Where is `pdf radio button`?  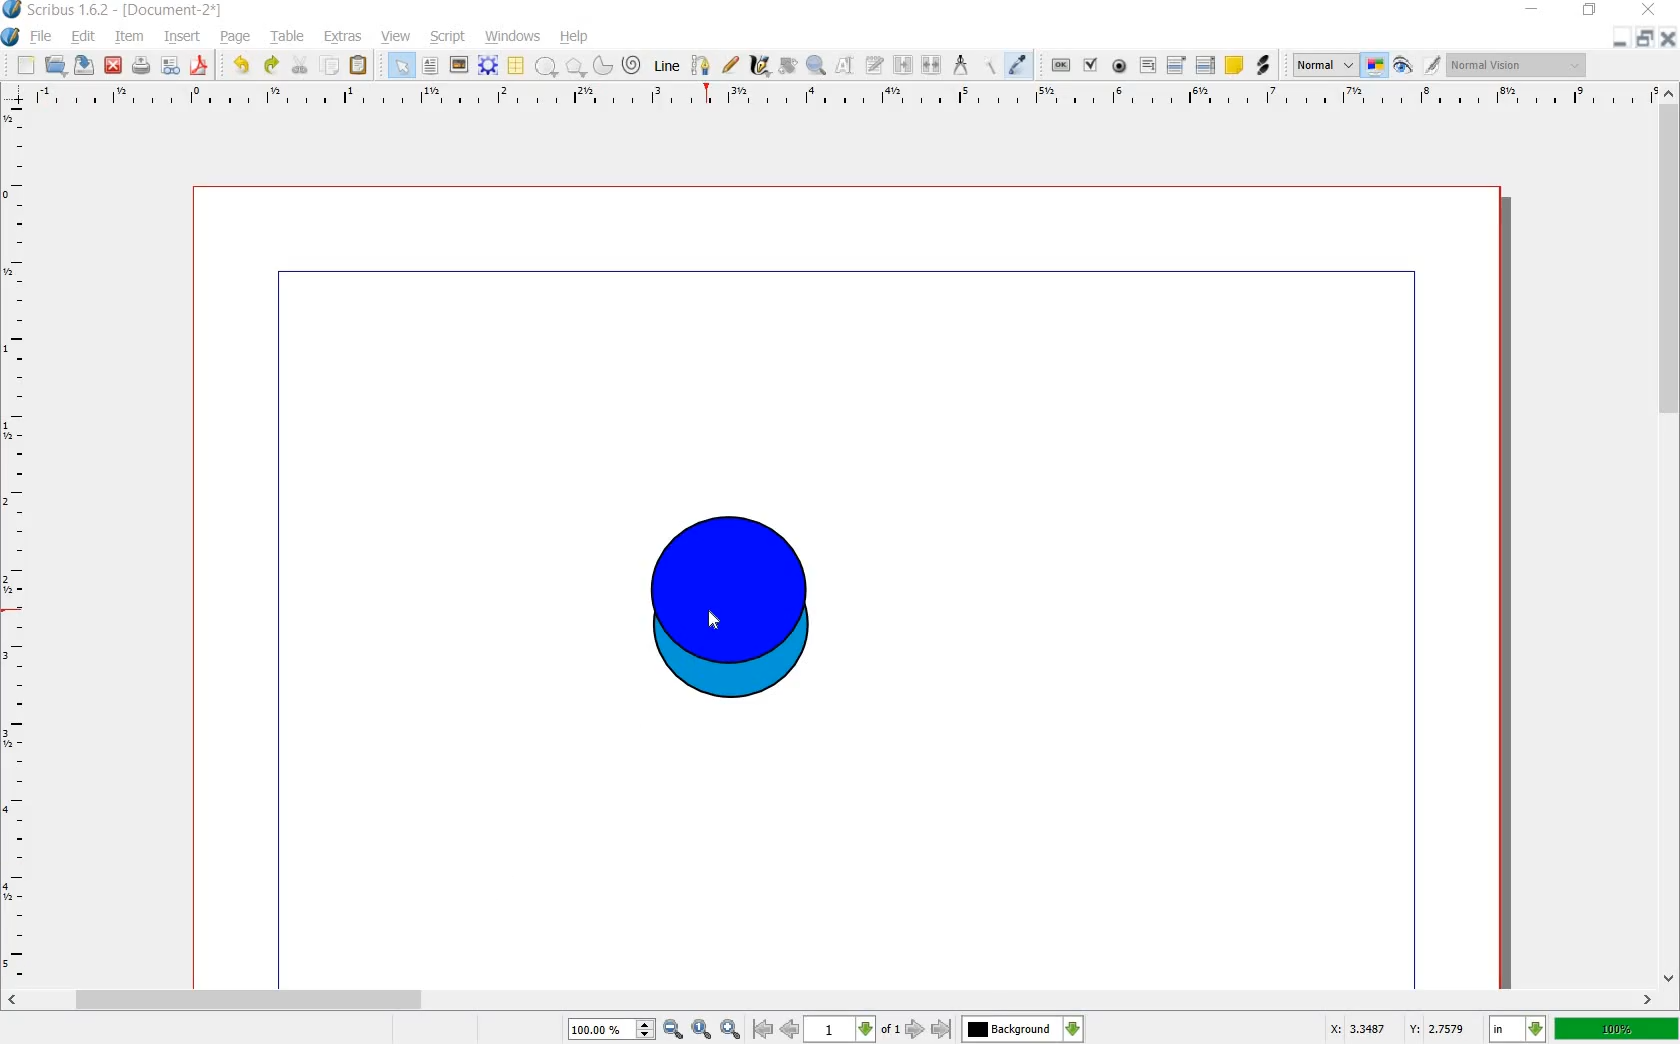 pdf radio button is located at coordinates (1118, 66).